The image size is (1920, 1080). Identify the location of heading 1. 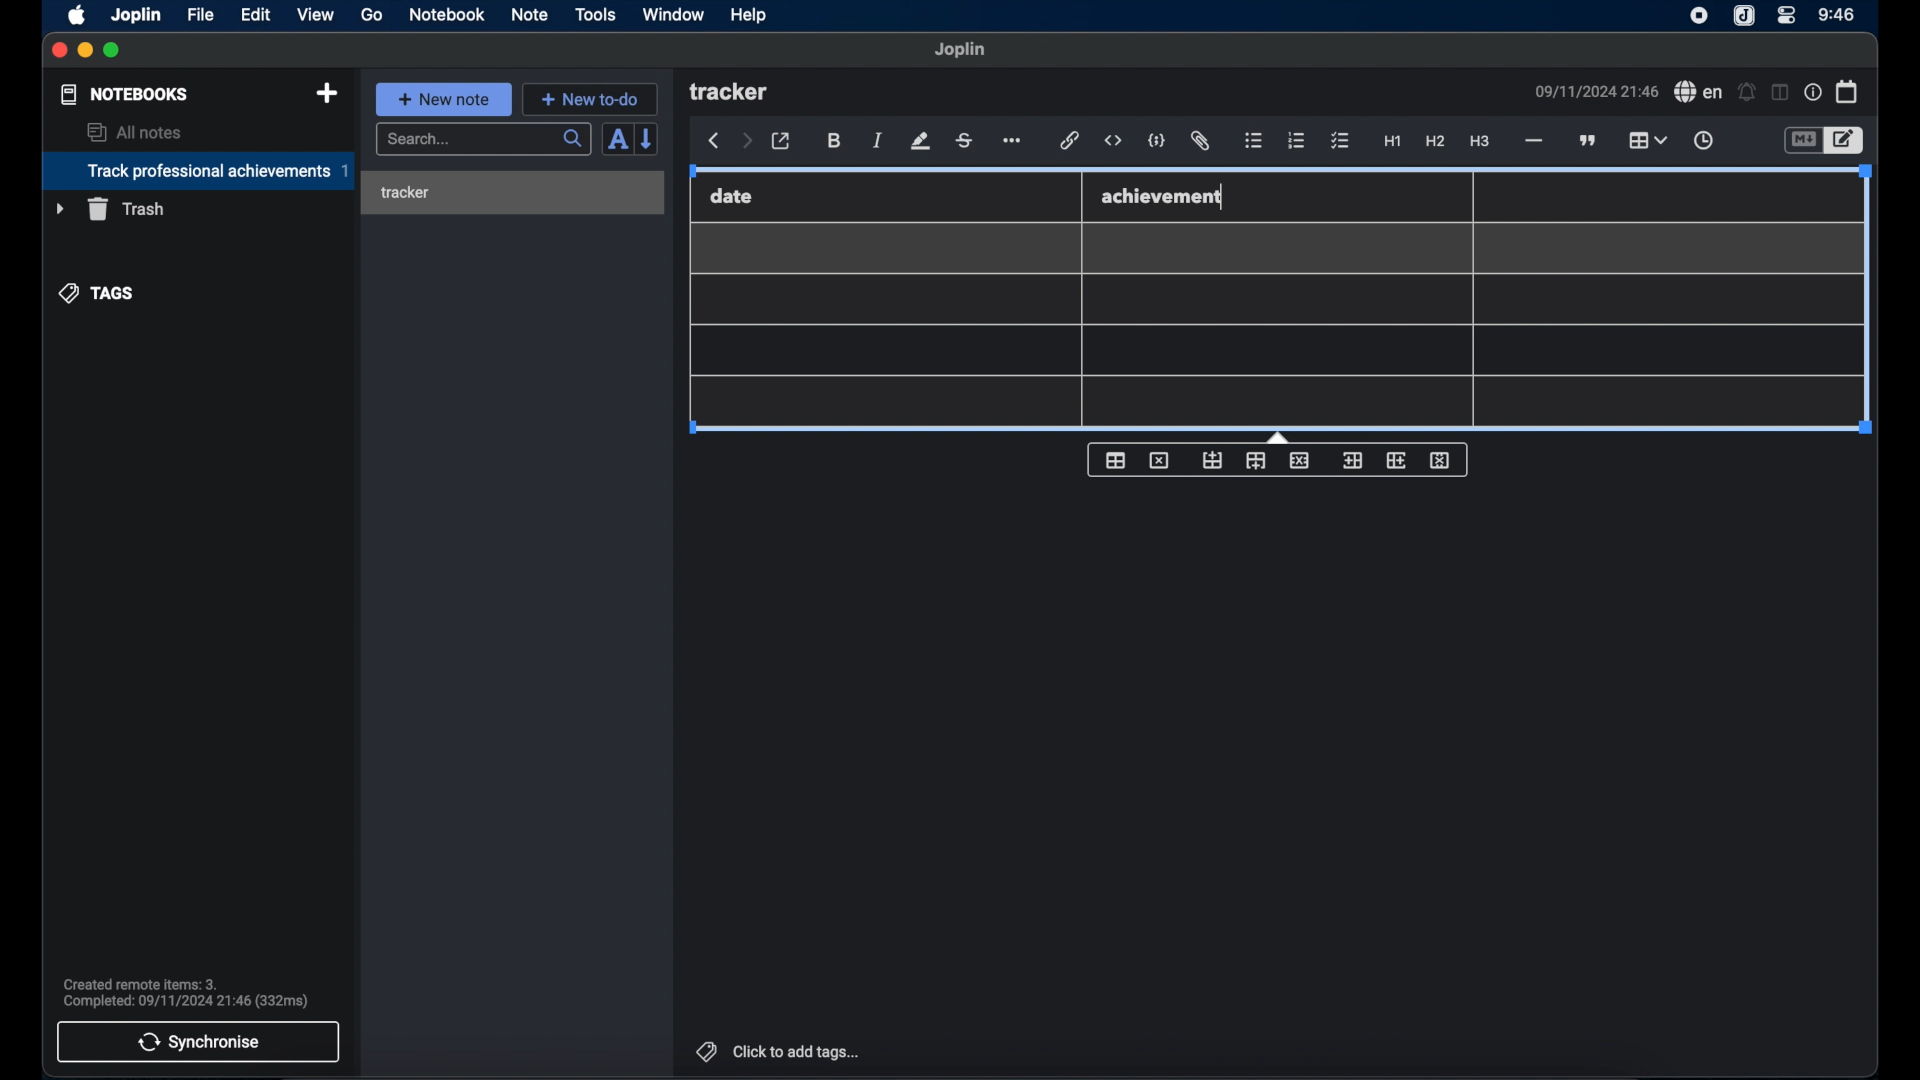
(1392, 142).